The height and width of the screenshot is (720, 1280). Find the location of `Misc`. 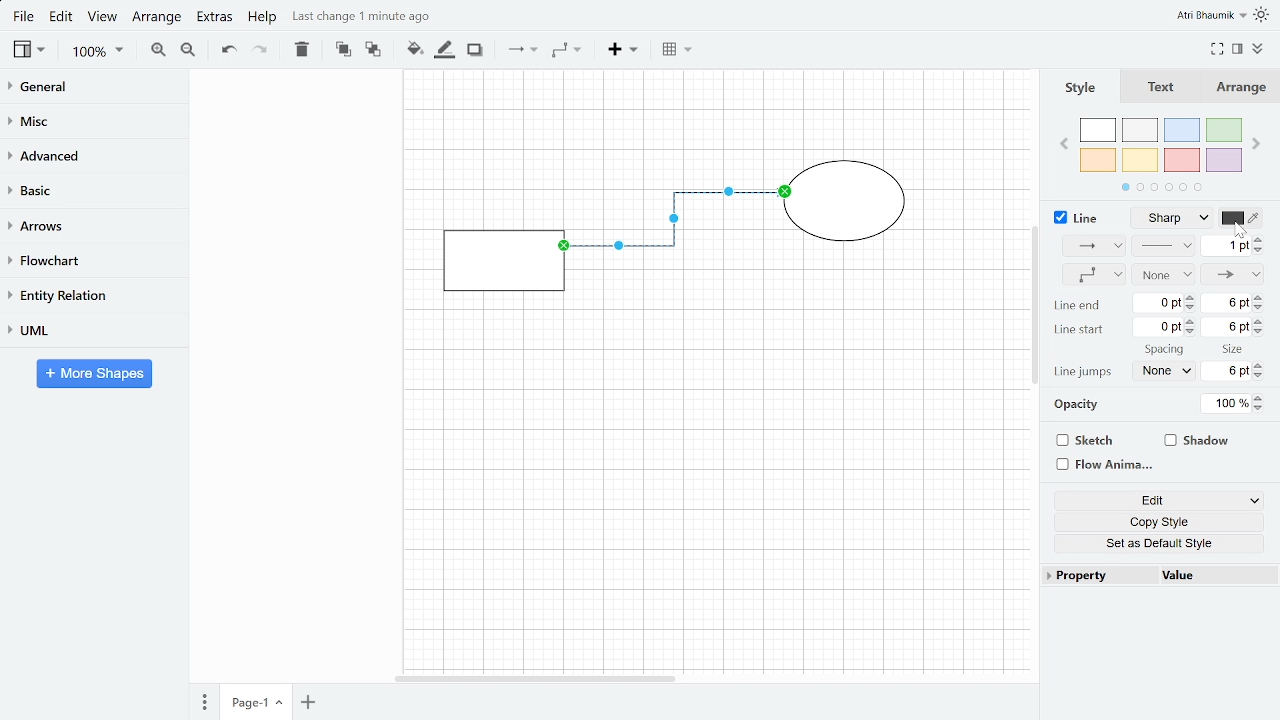

Misc is located at coordinates (93, 122).